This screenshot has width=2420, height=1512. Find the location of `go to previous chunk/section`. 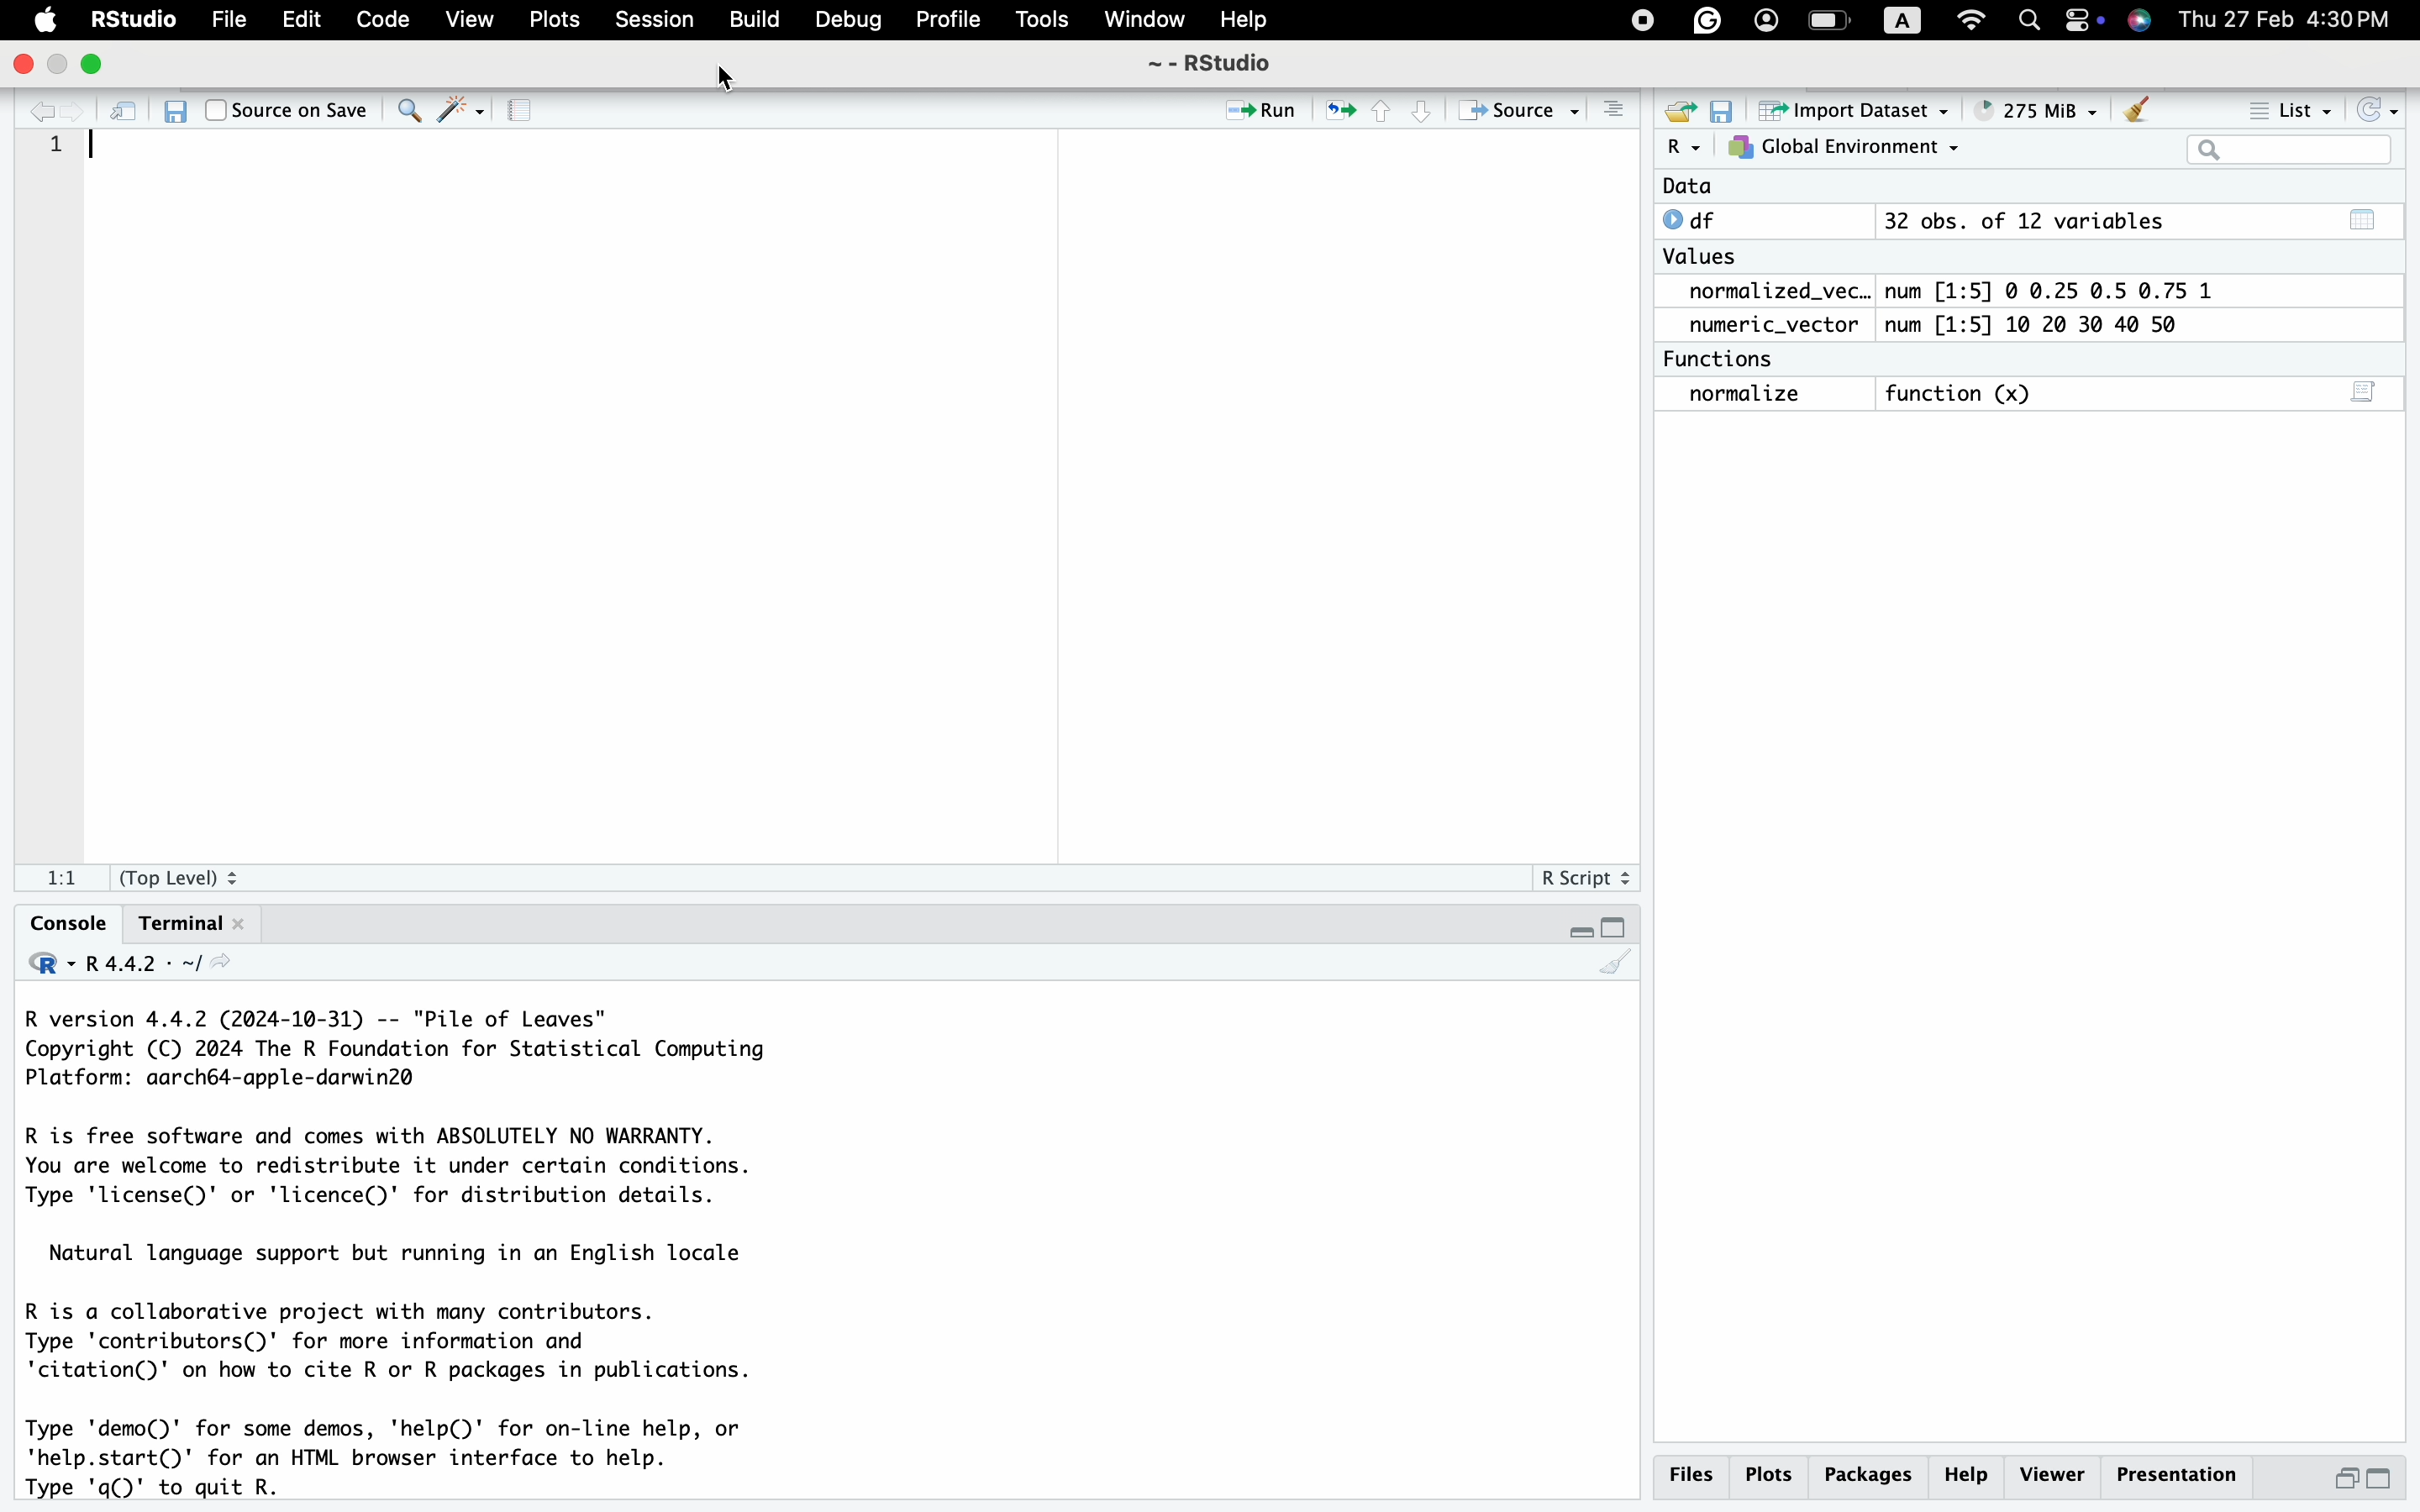

go to previous chunk/section is located at coordinates (1383, 115).